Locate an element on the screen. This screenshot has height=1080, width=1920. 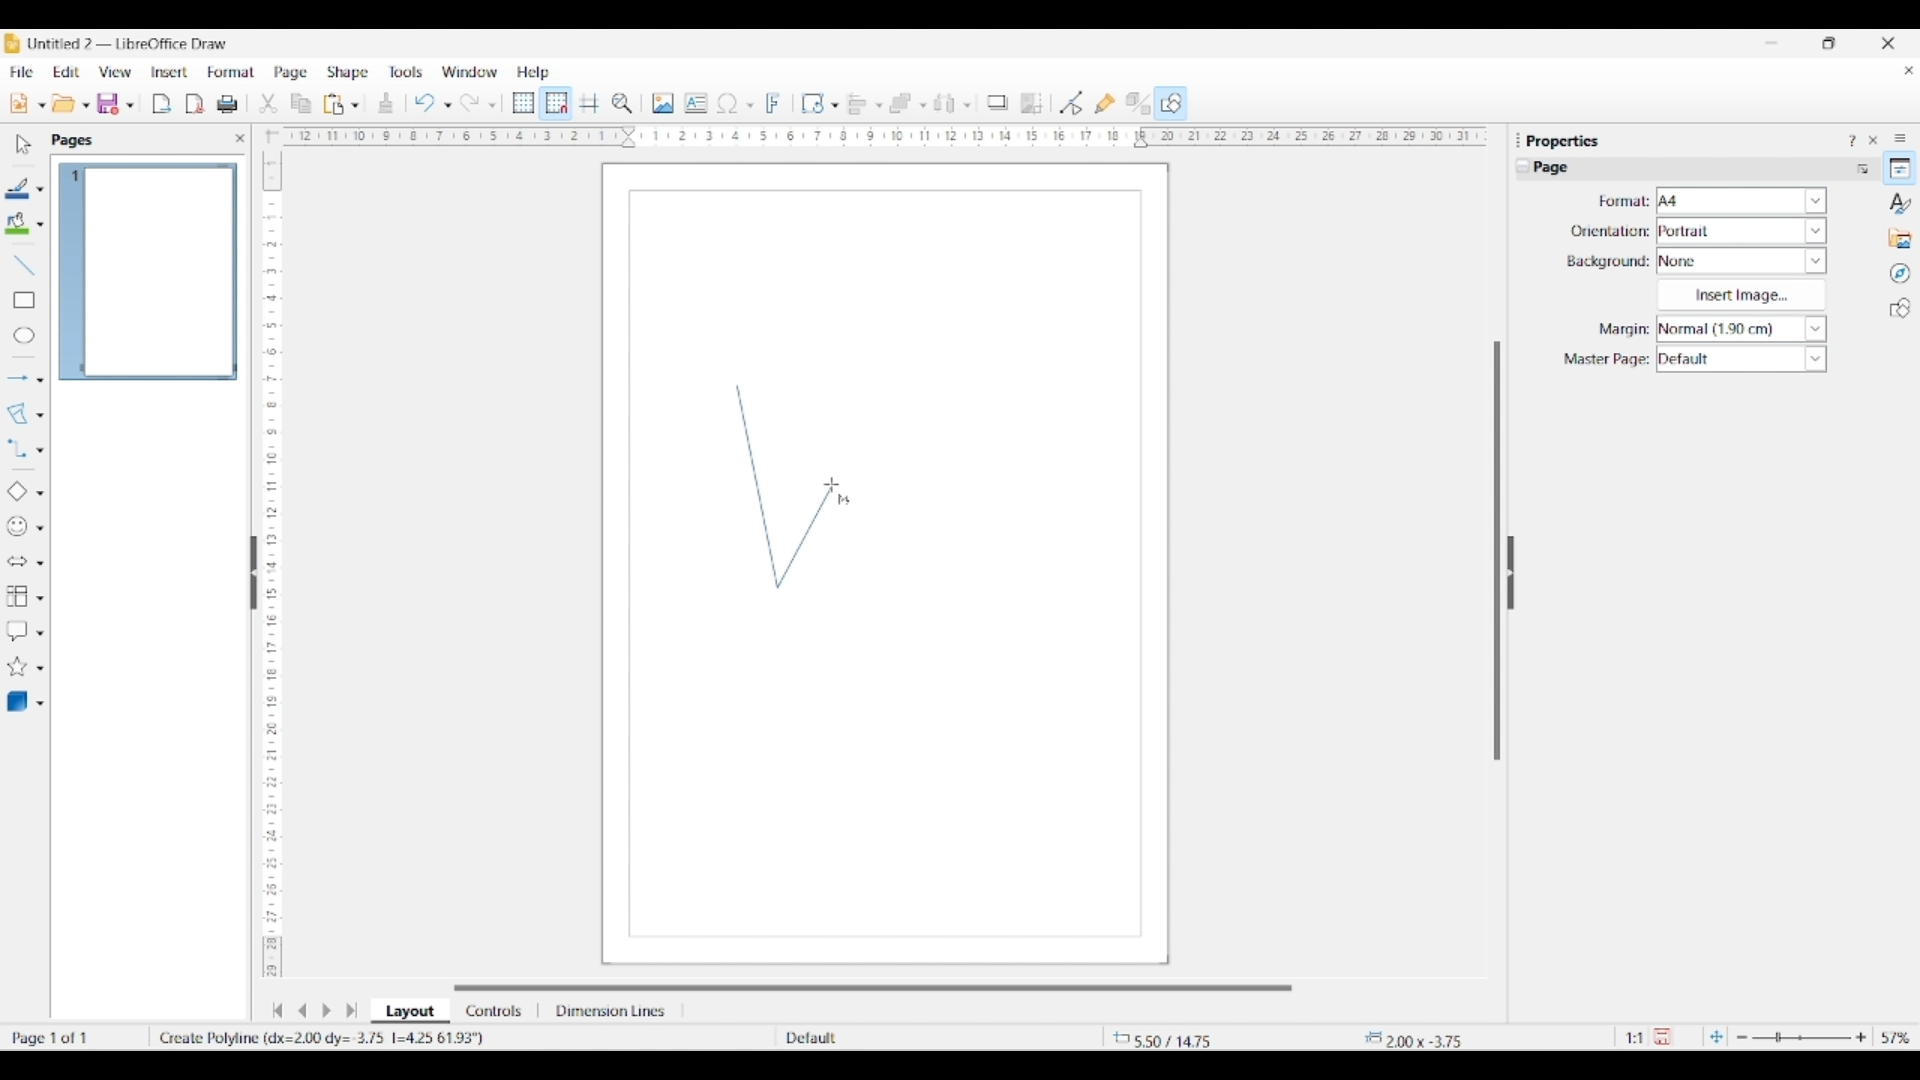
Polygon symbol is located at coordinates (844, 500).